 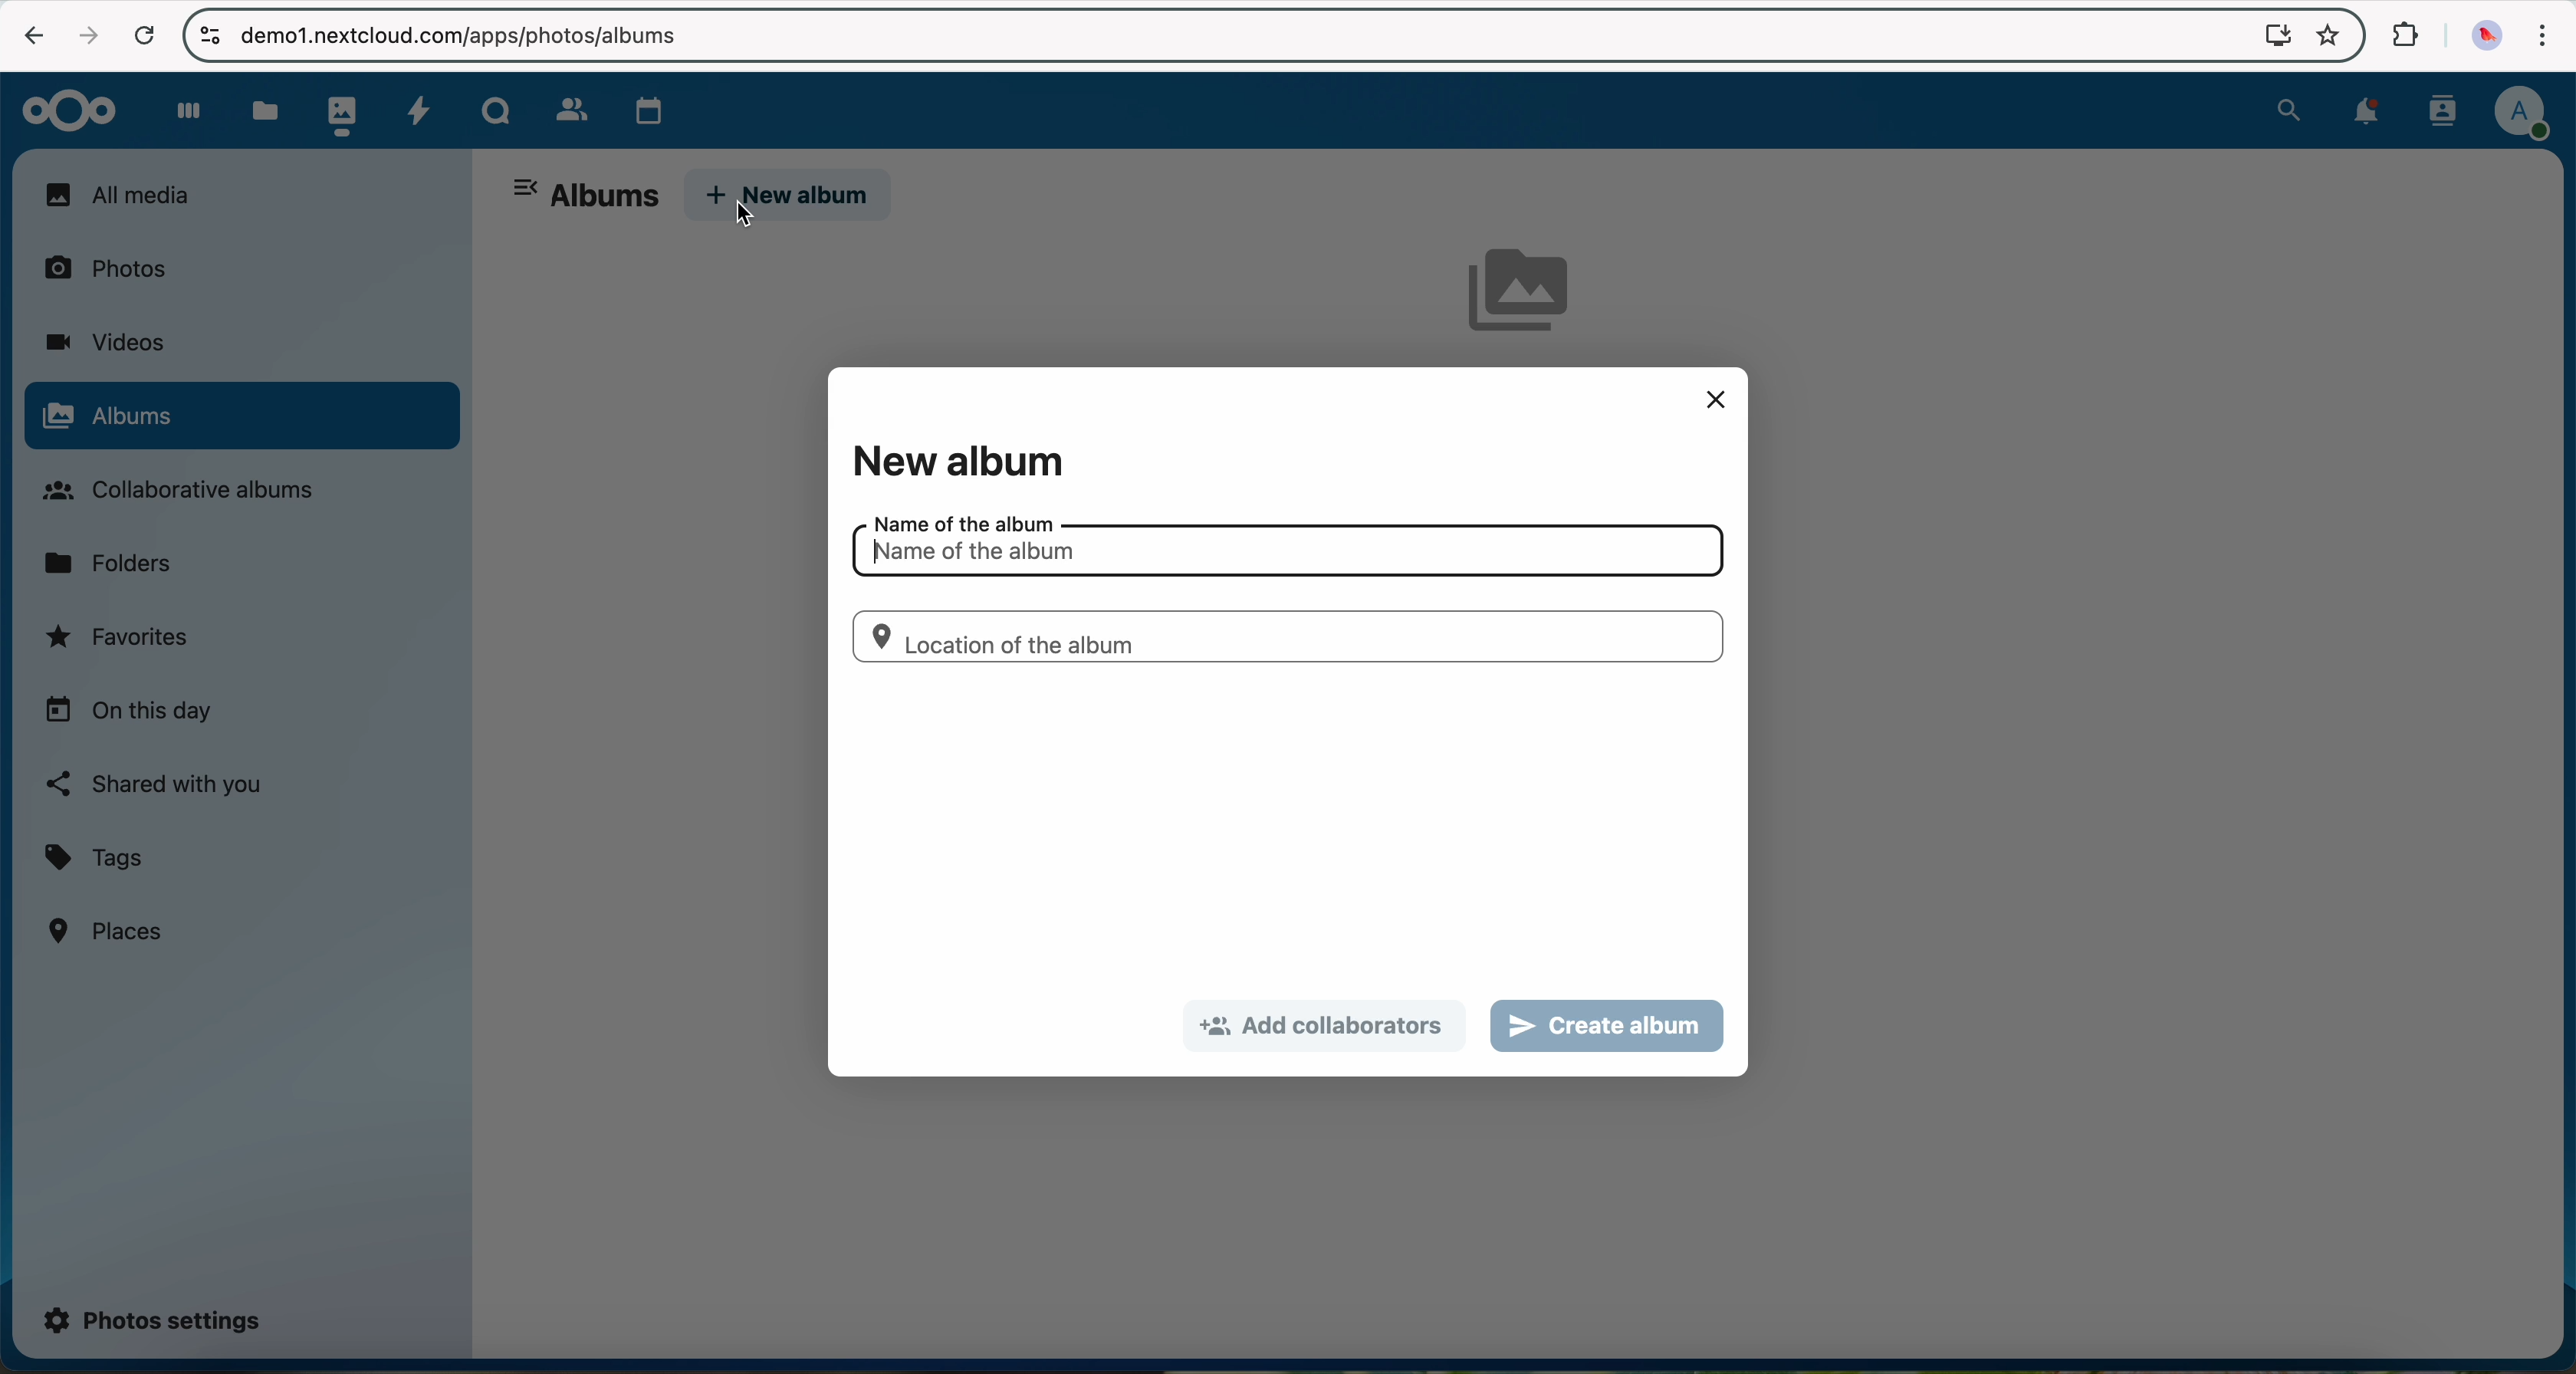 I want to click on url, so click(x=476, y=36).